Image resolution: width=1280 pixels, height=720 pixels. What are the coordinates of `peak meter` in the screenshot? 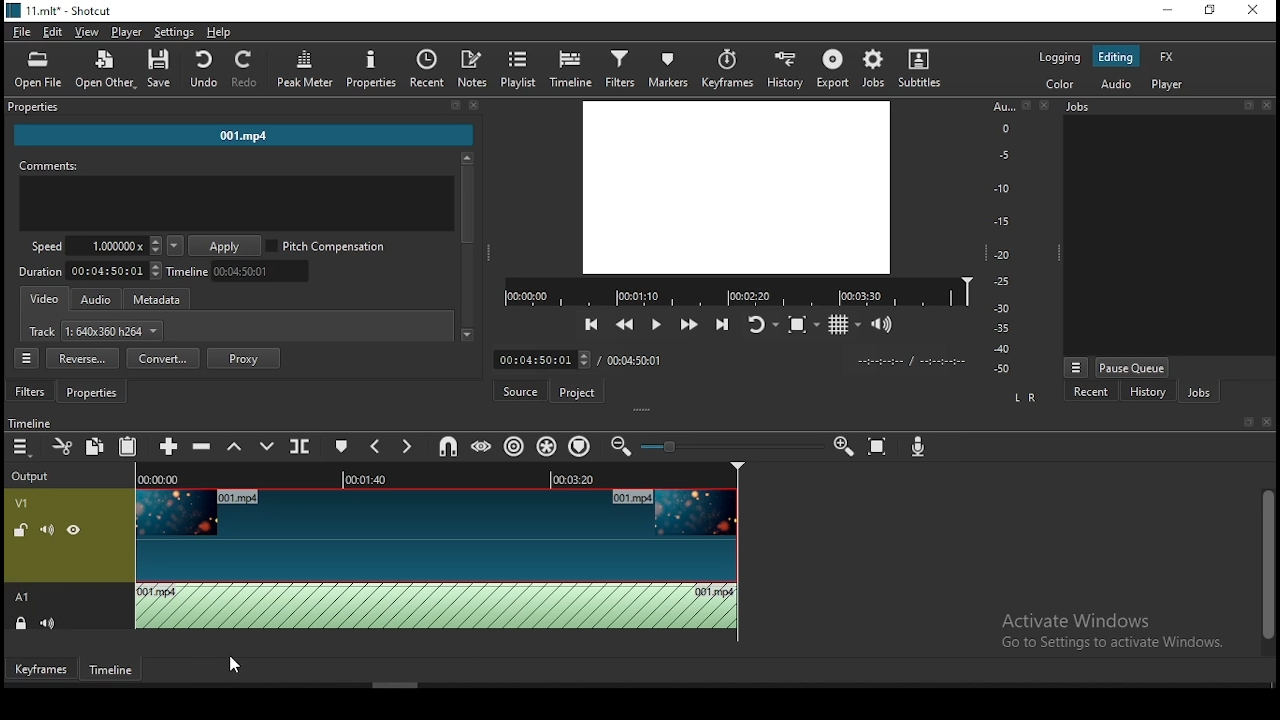 It's located at (303, 68).